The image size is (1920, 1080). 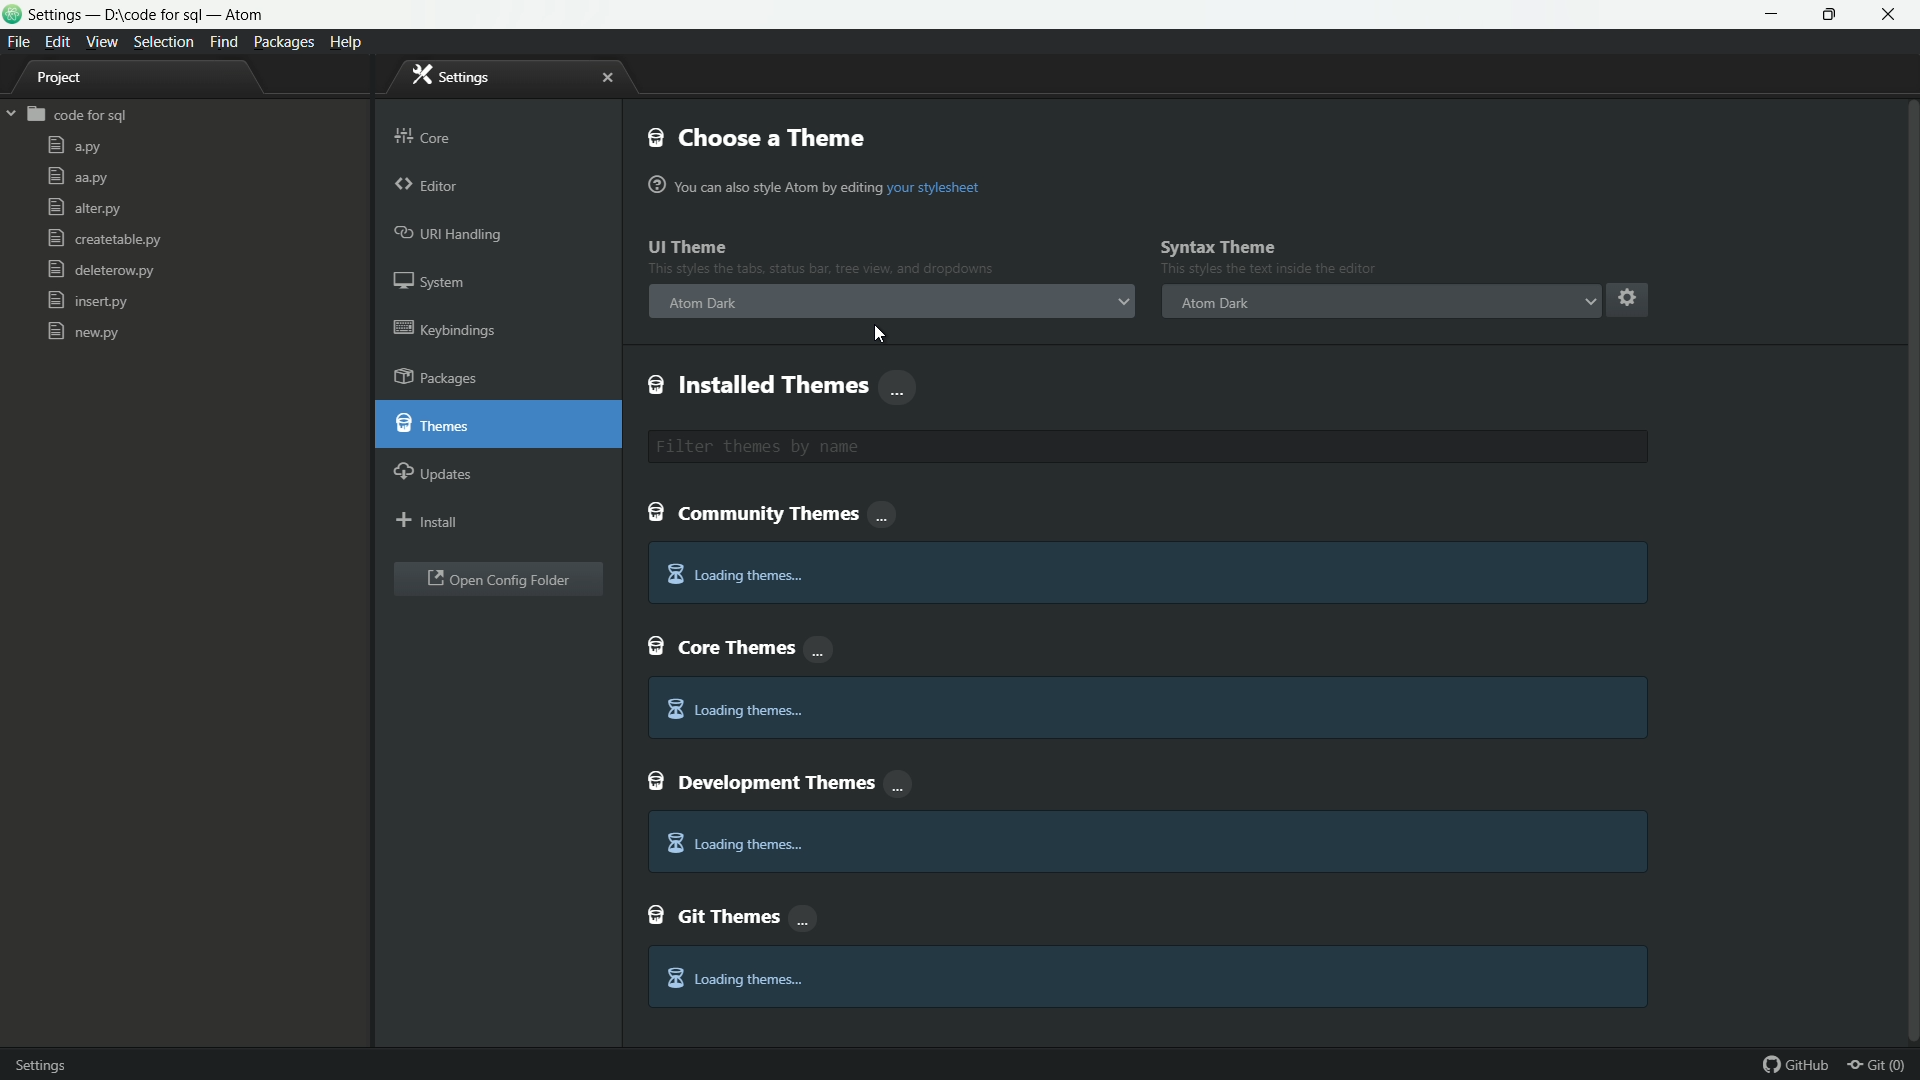 I want to click on close, so click(x=604, y=78).